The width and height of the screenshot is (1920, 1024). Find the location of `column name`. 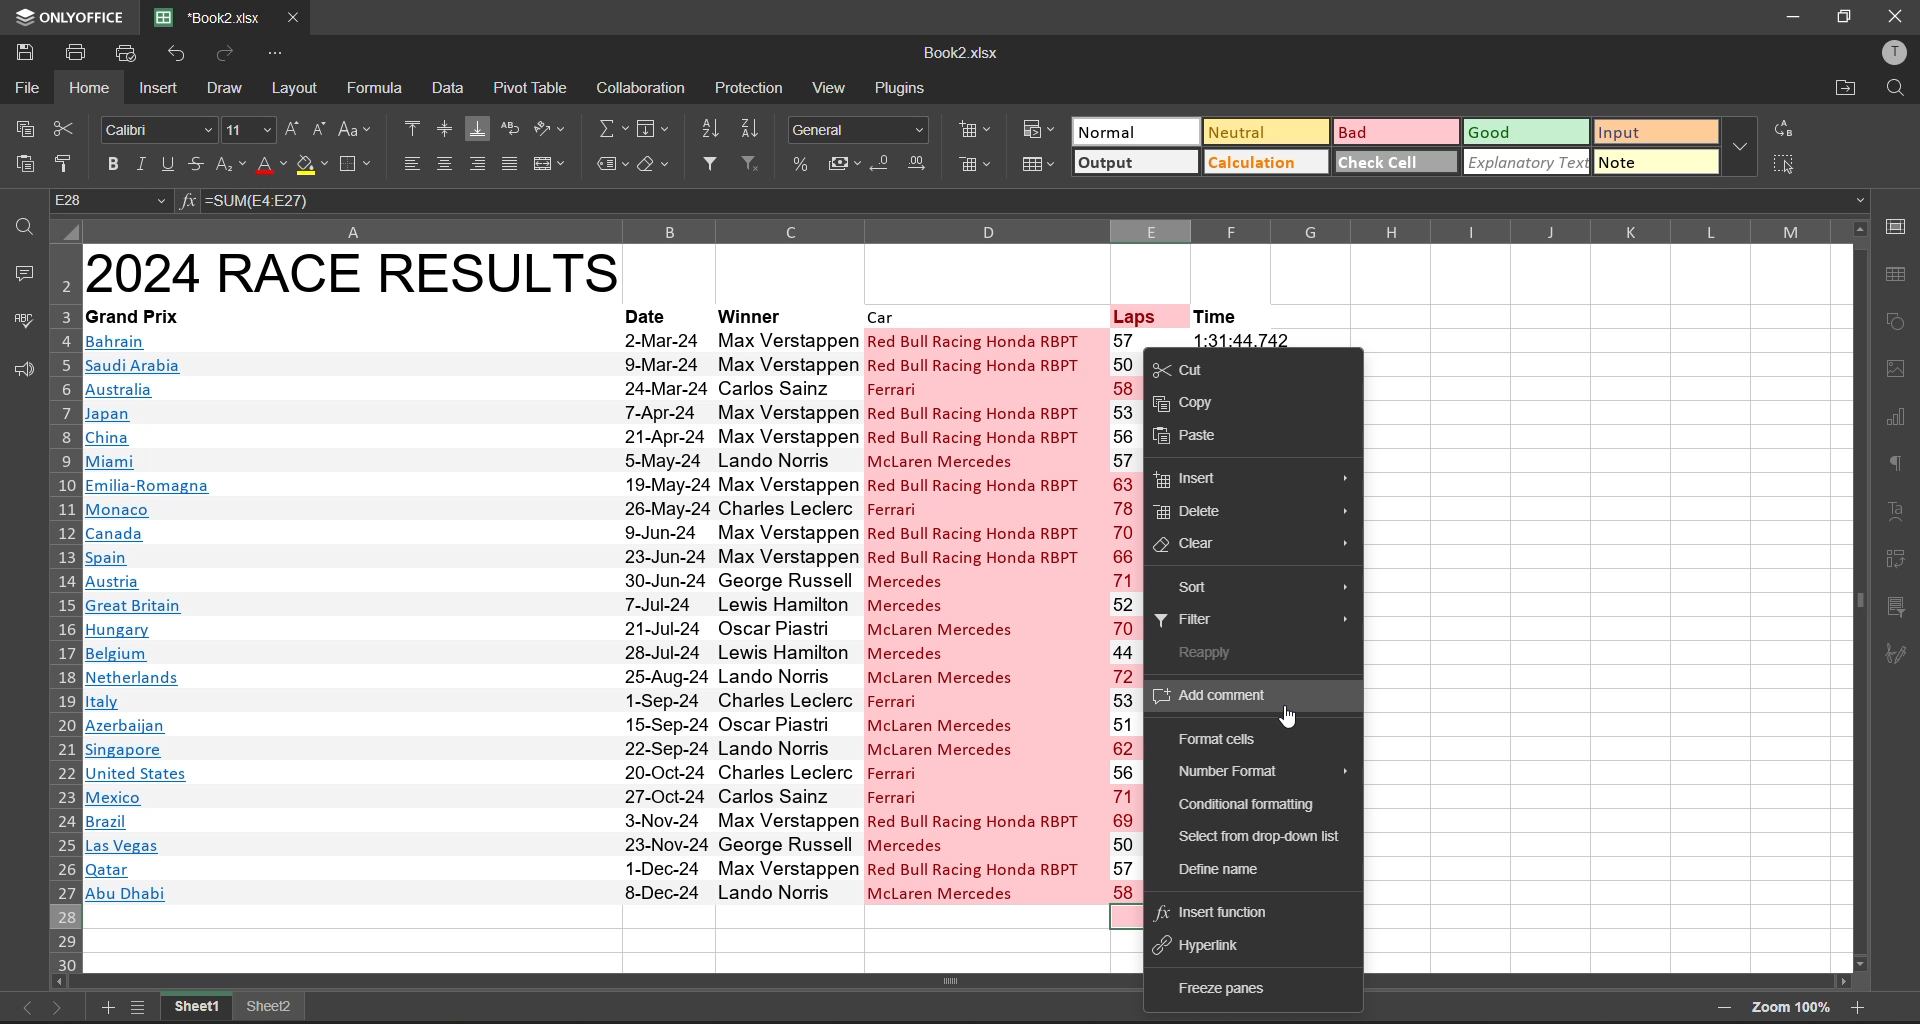

column name is located at coordinates (954, 230).